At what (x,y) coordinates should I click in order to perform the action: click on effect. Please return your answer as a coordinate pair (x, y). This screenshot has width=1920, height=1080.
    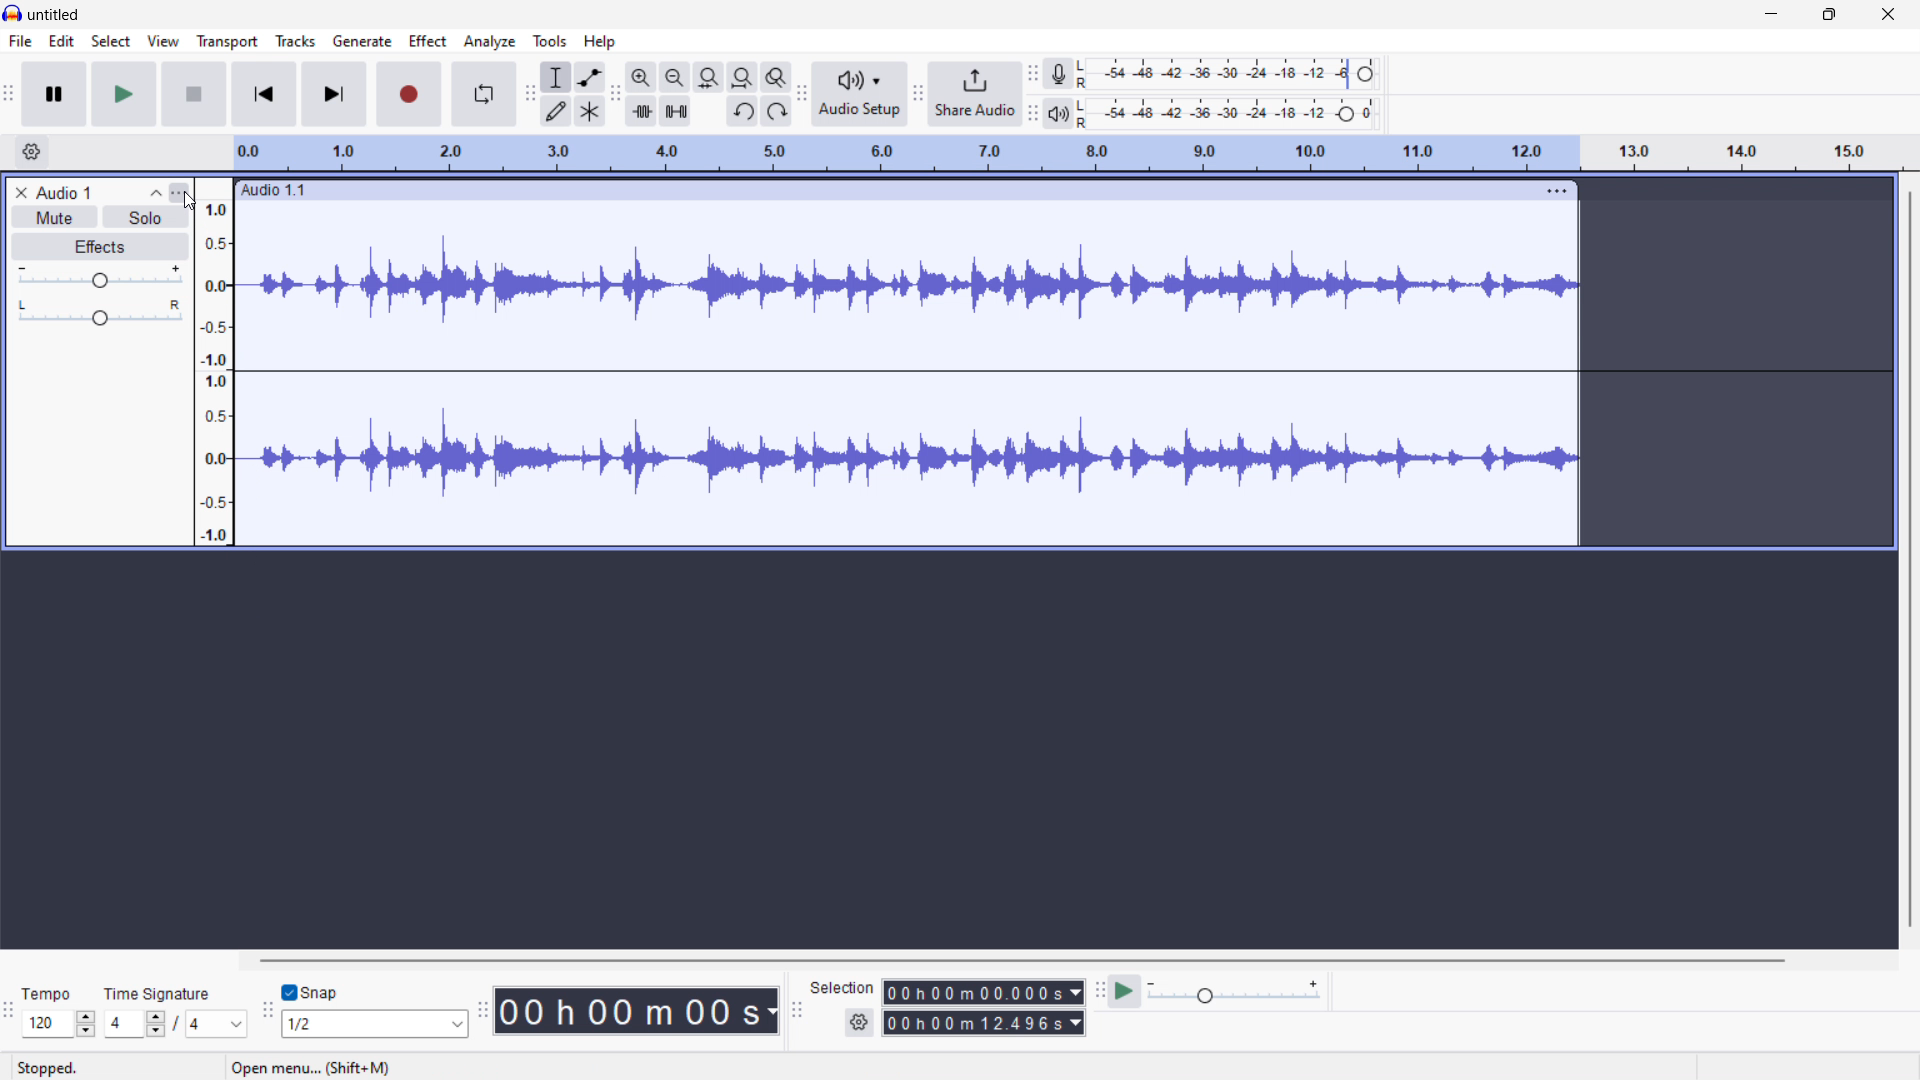
    Looking at the image, I should click on (428, 42).